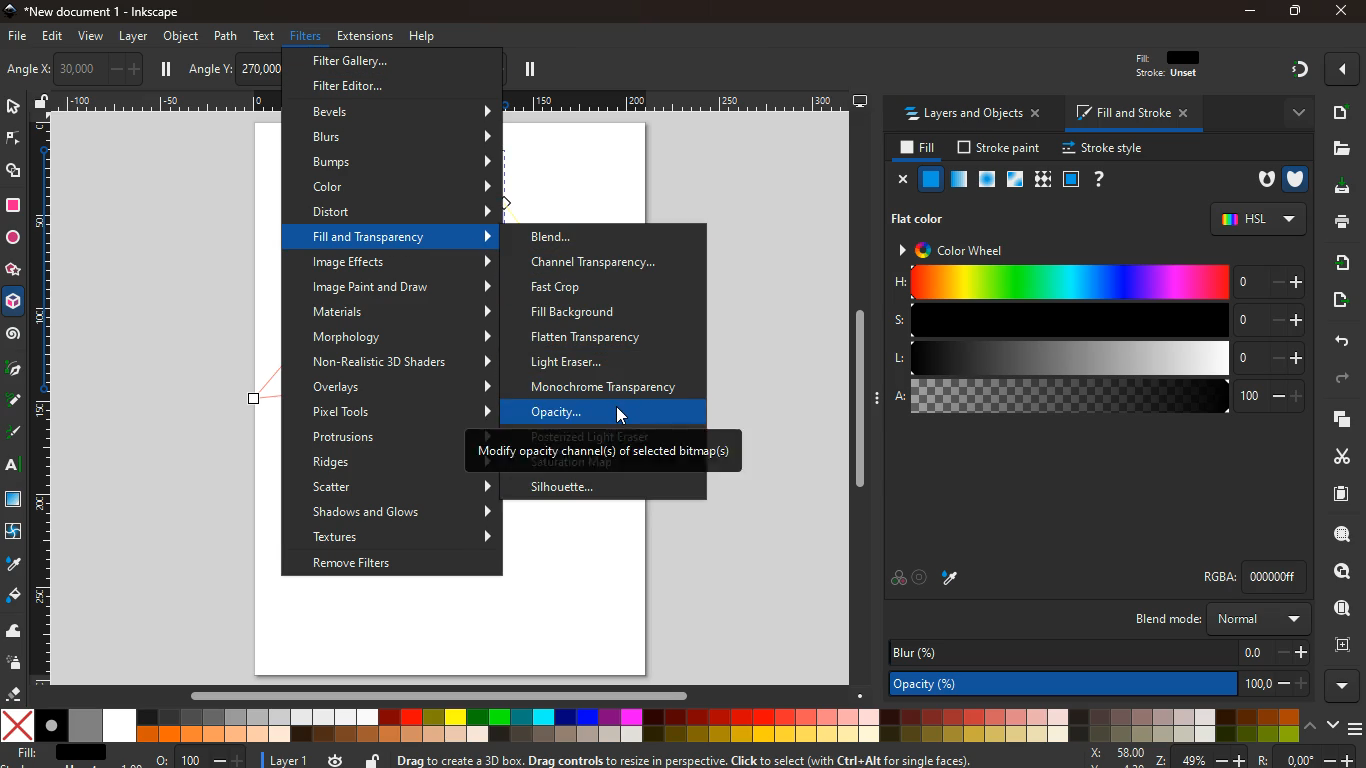 This screenshot has width=1366, height=768. Describe the element at coordinates (952, 578) in the screenshot. I see `drop` at that location.